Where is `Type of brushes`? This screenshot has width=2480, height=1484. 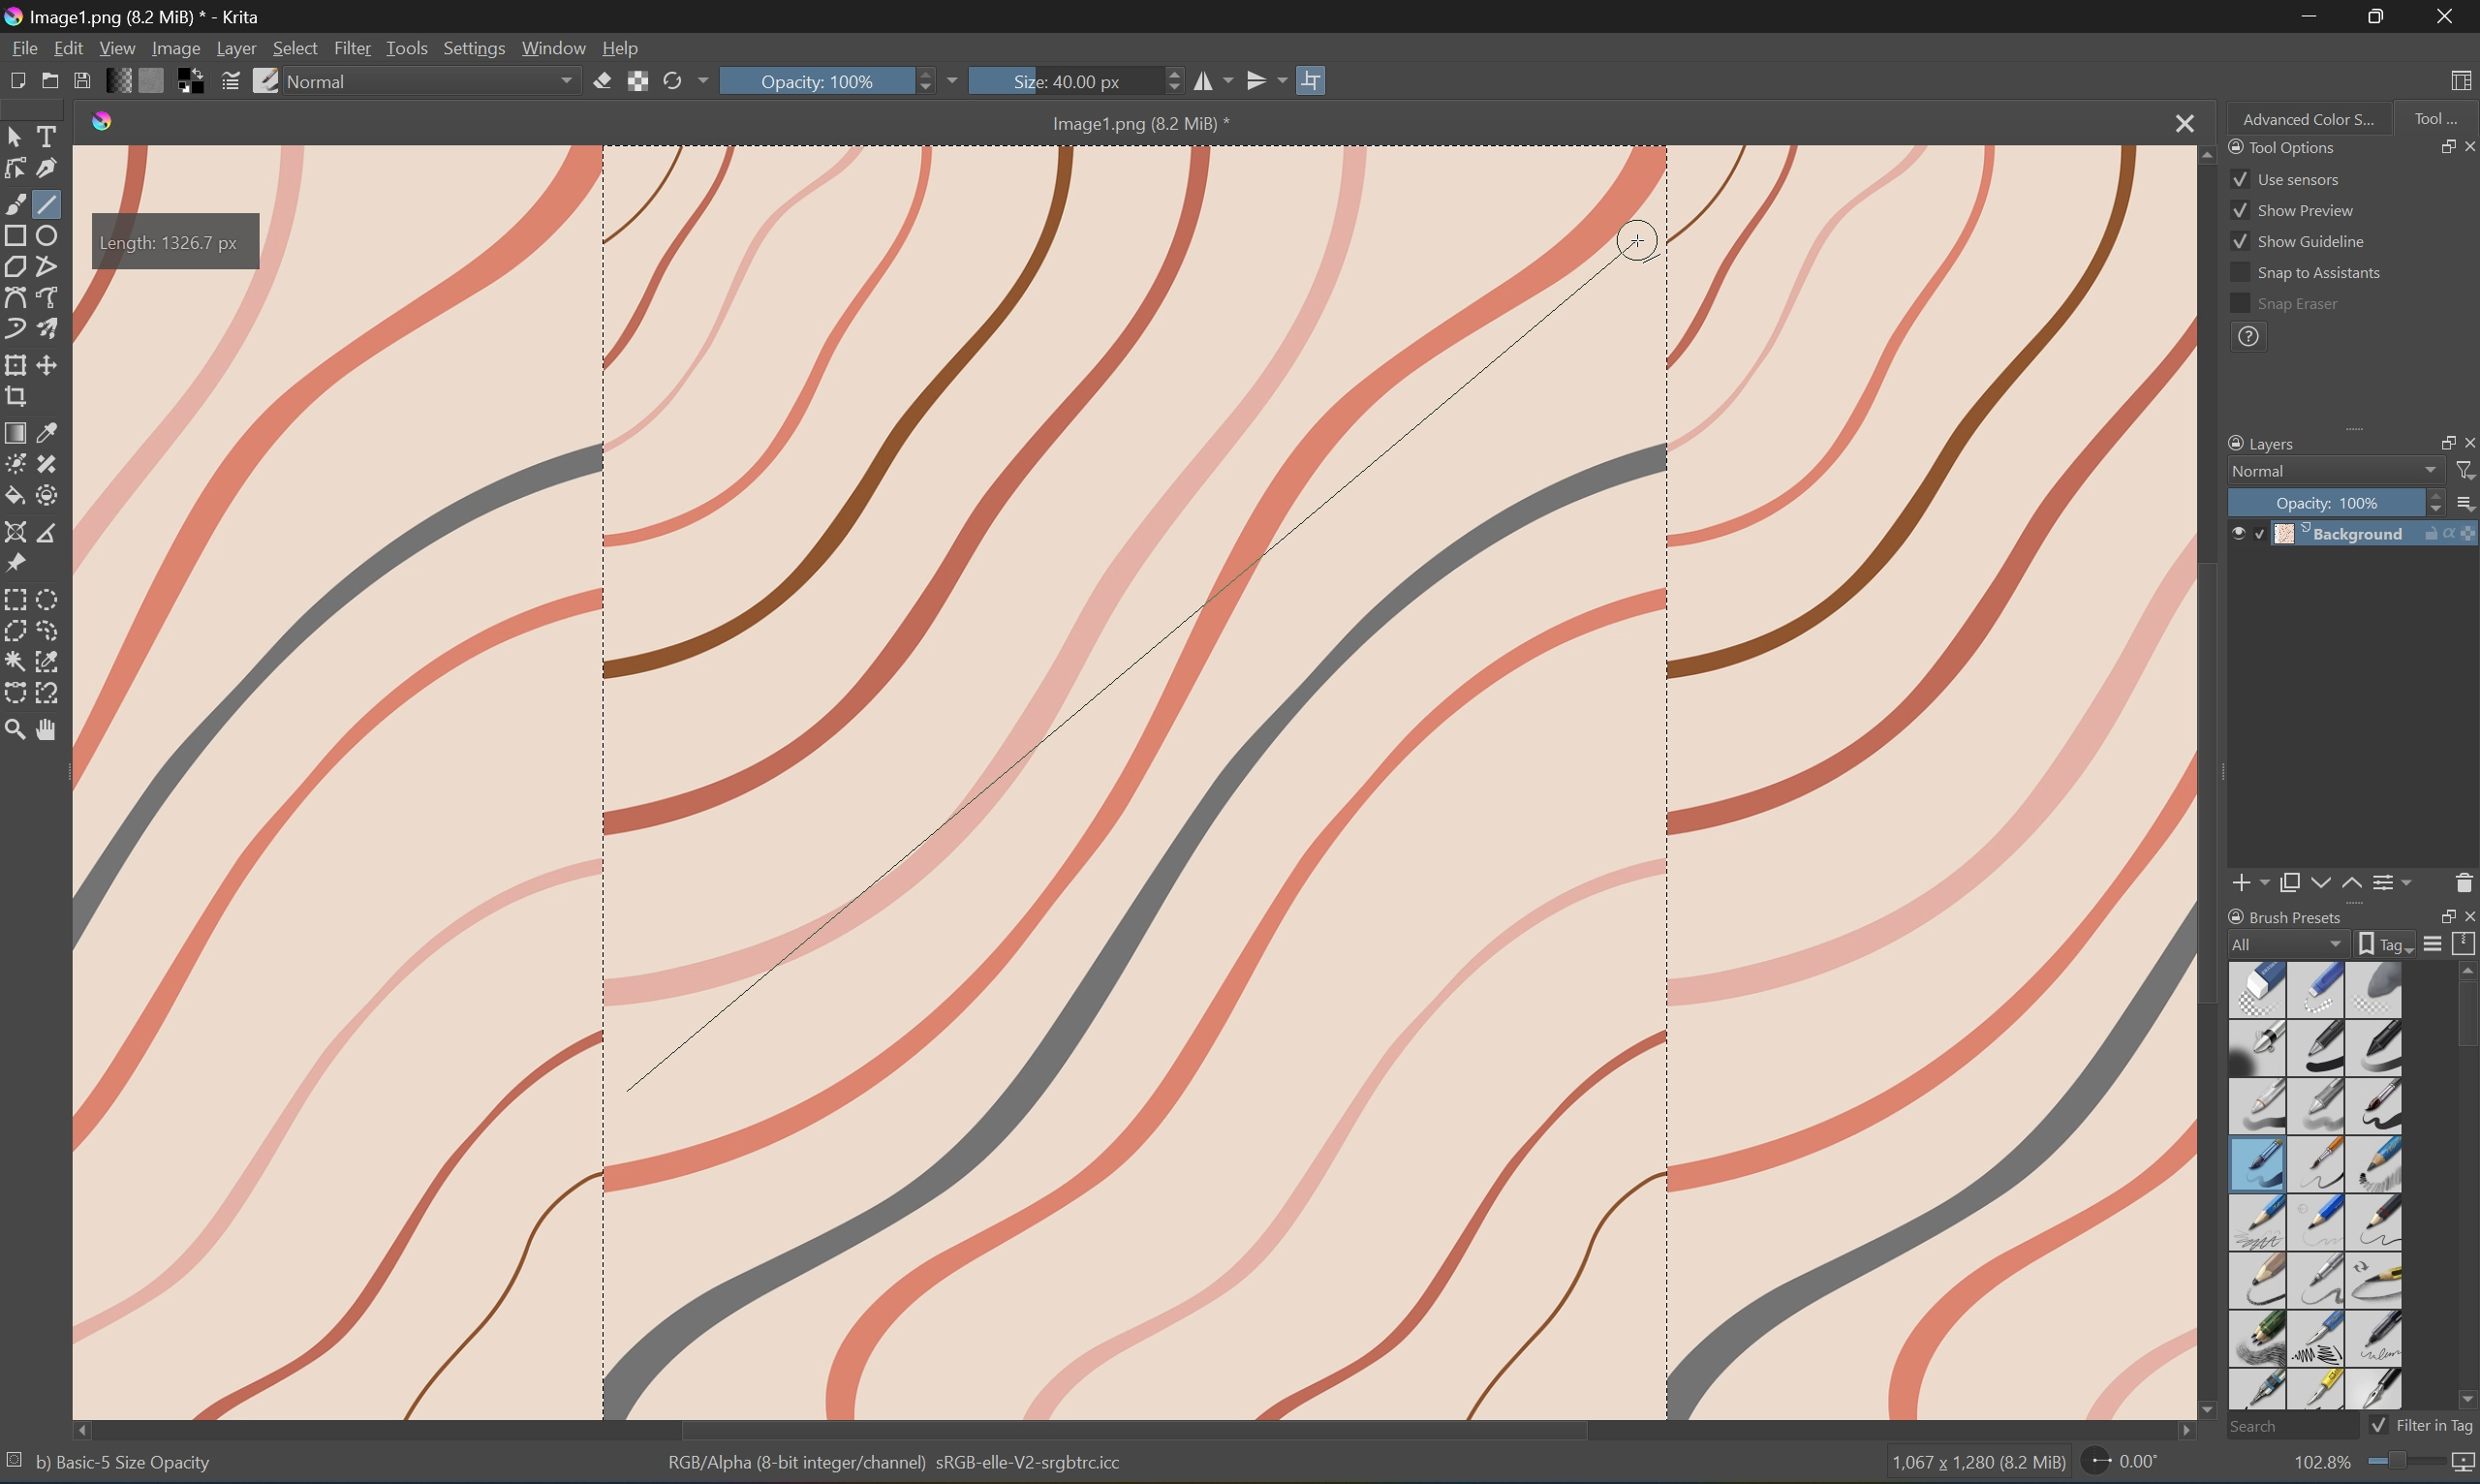 Type of brushes is located at coordinates (2314, 1184).